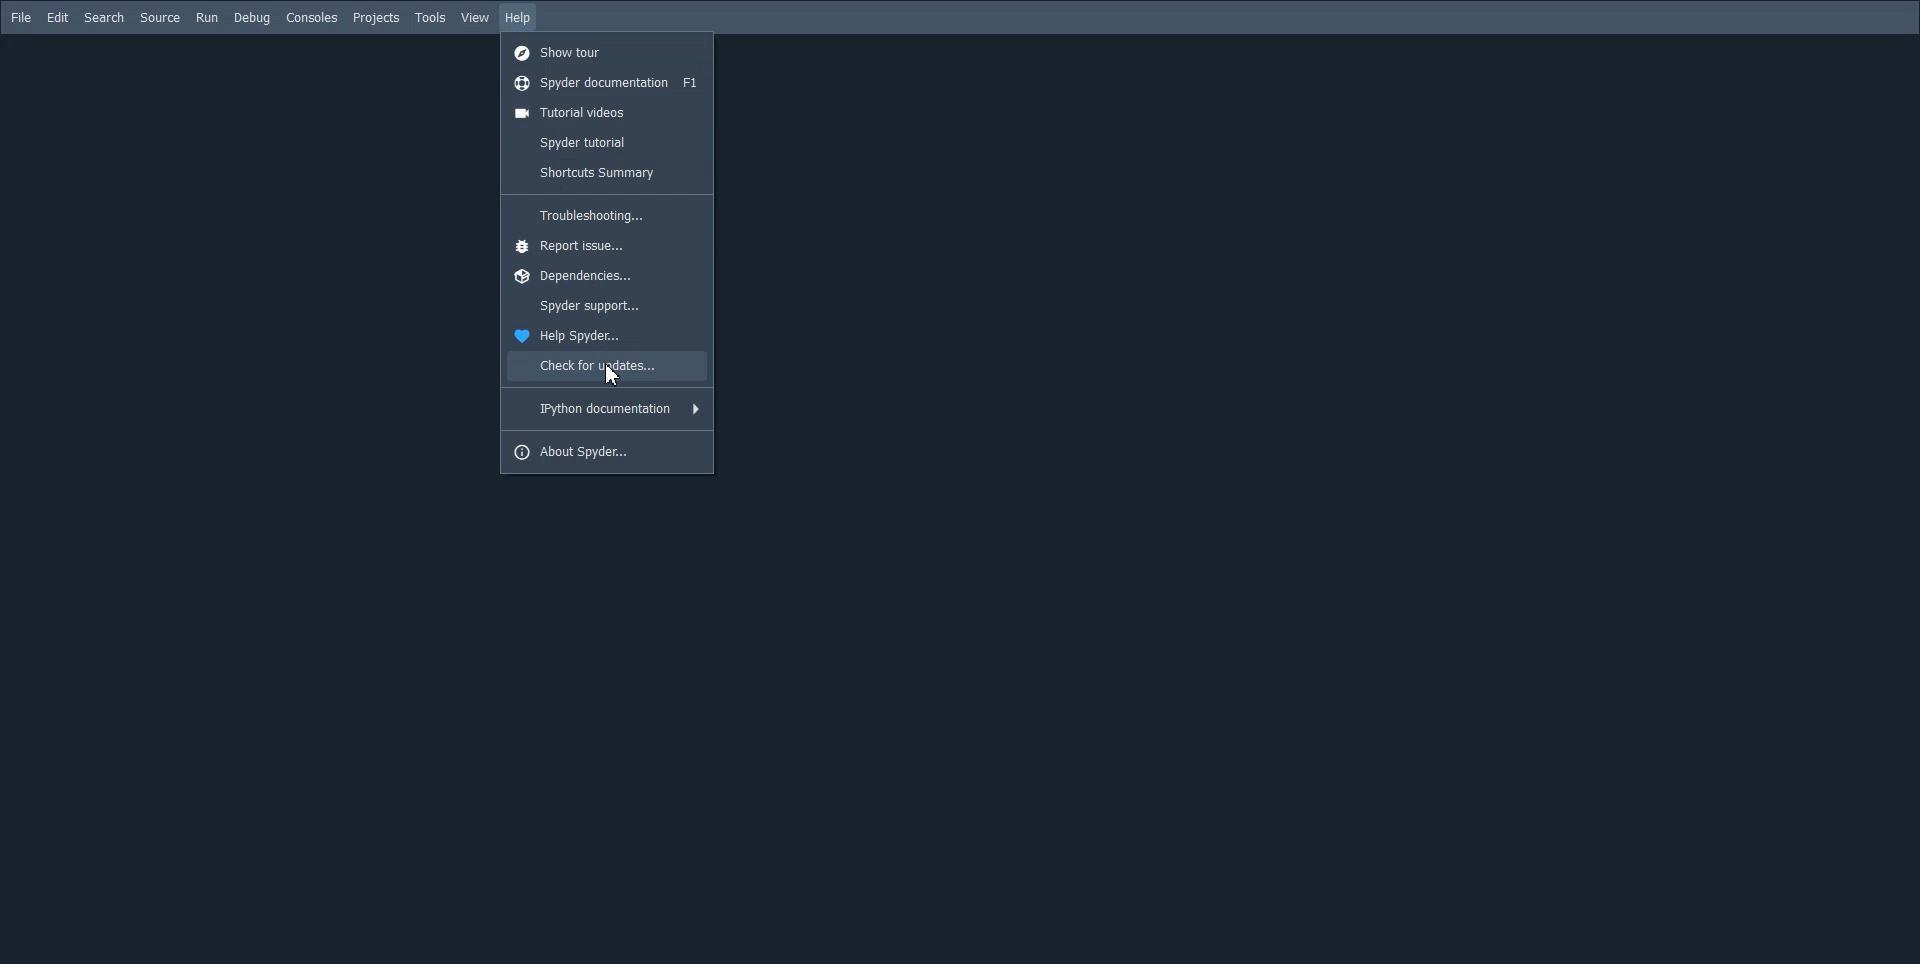 This screenshot has width=1920, height=964. Describe the element at coordinates (607, 213) in the screenshot. I see `Troubleshooting` at that location.